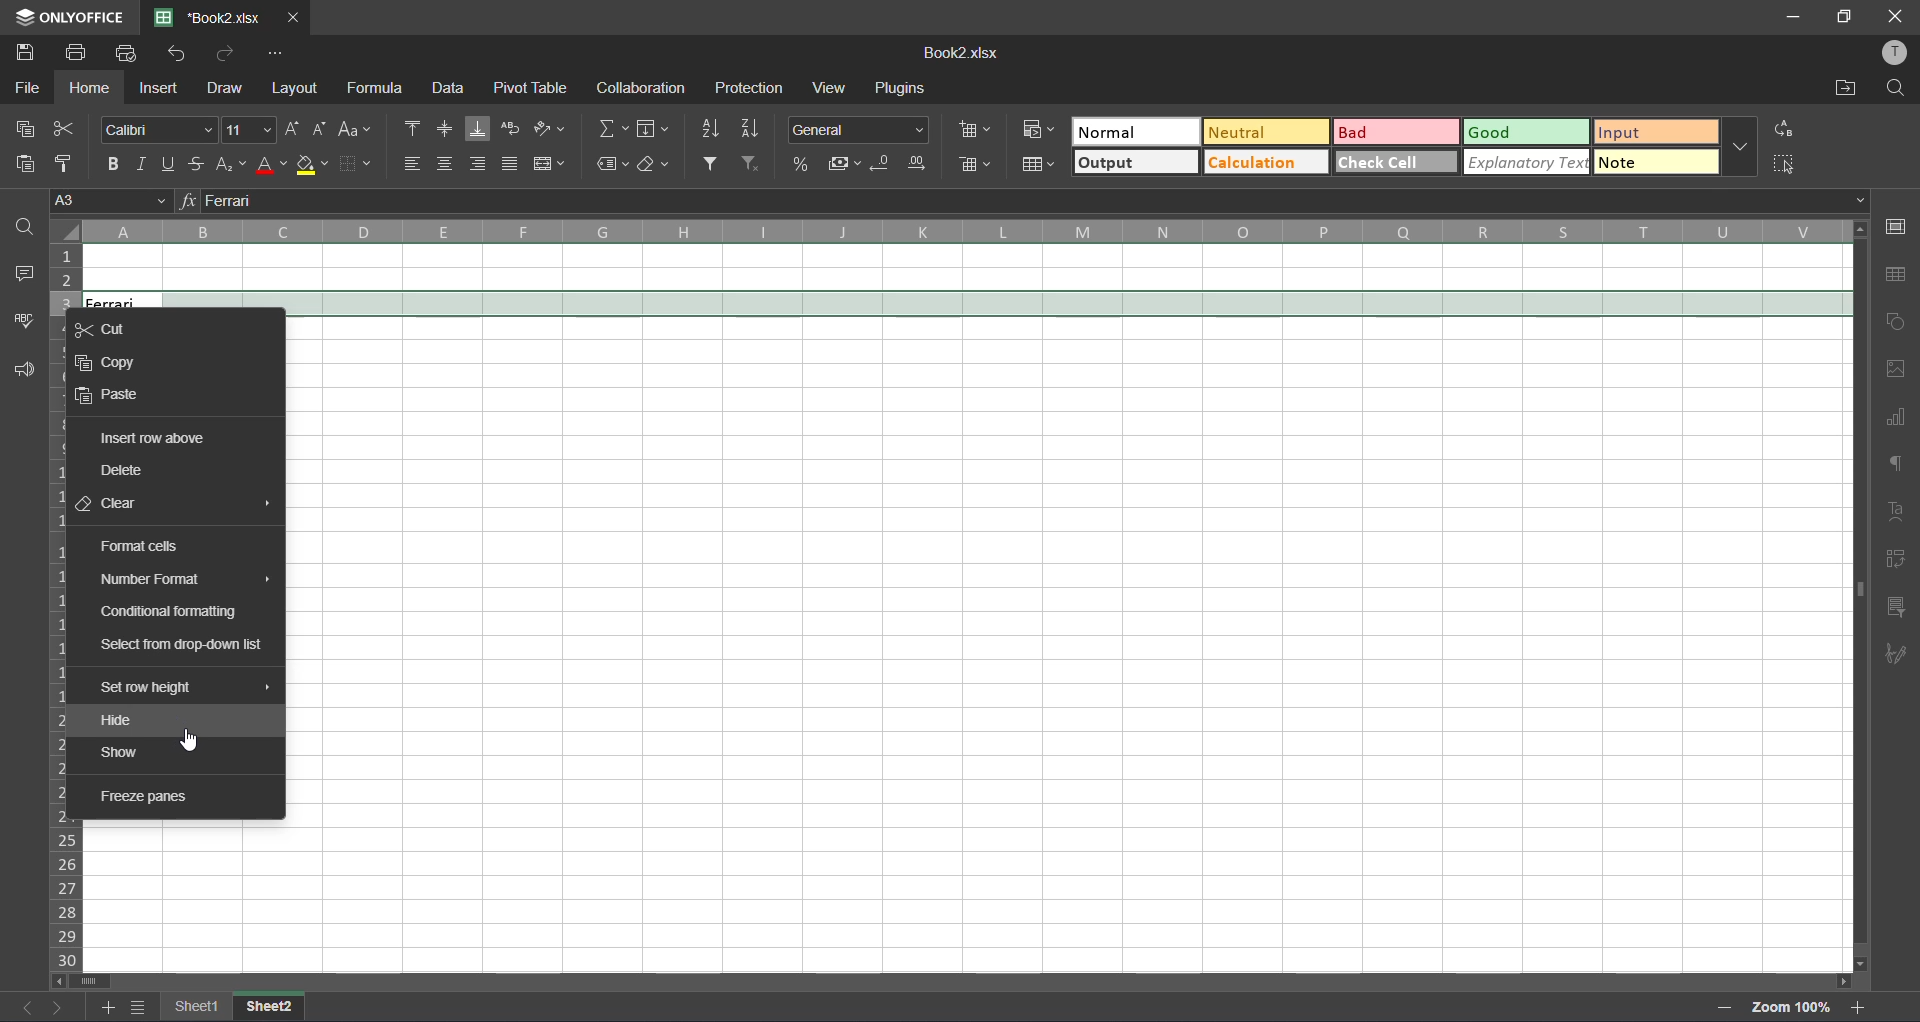 Image resolution: width=1920 pixels, height=1022 pixels. I want to click on accounting, so click(843, 161).